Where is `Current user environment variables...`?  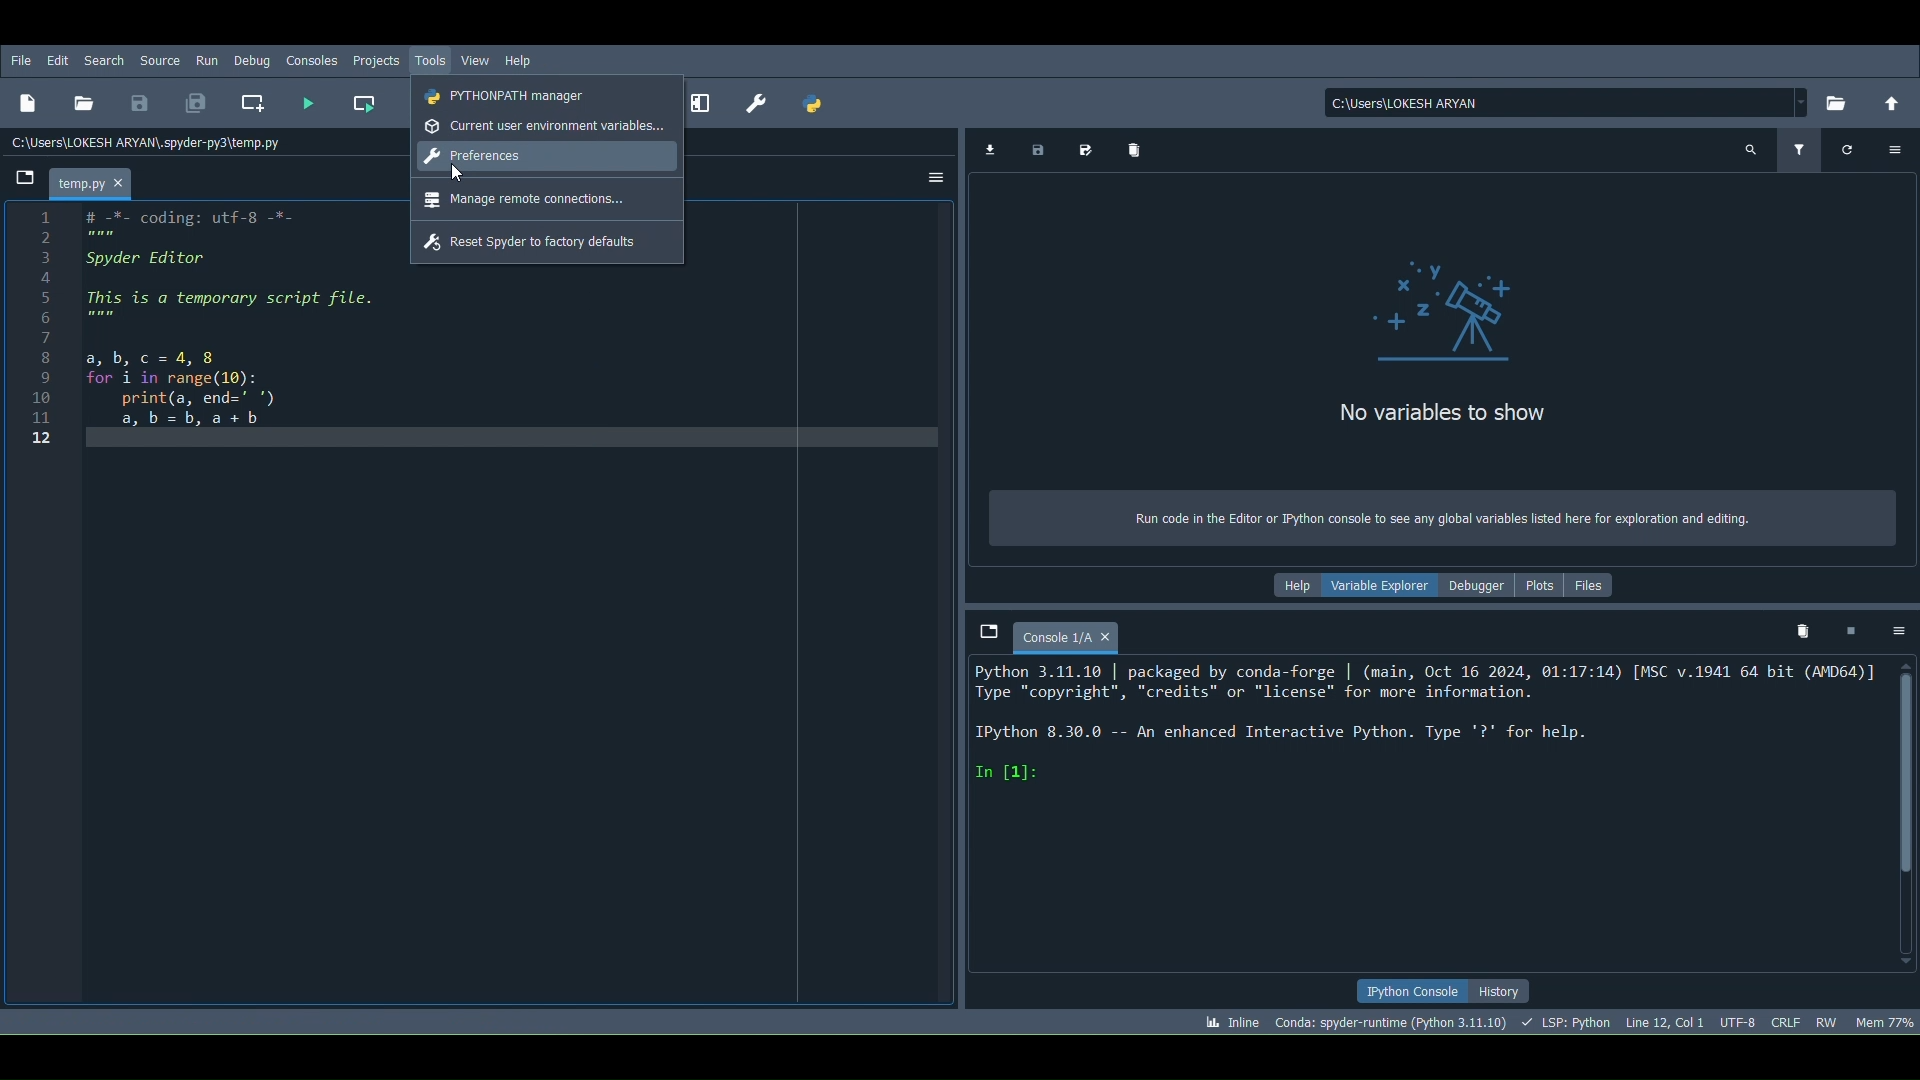
Current user environment variables... is located at coordinates (540, 124).